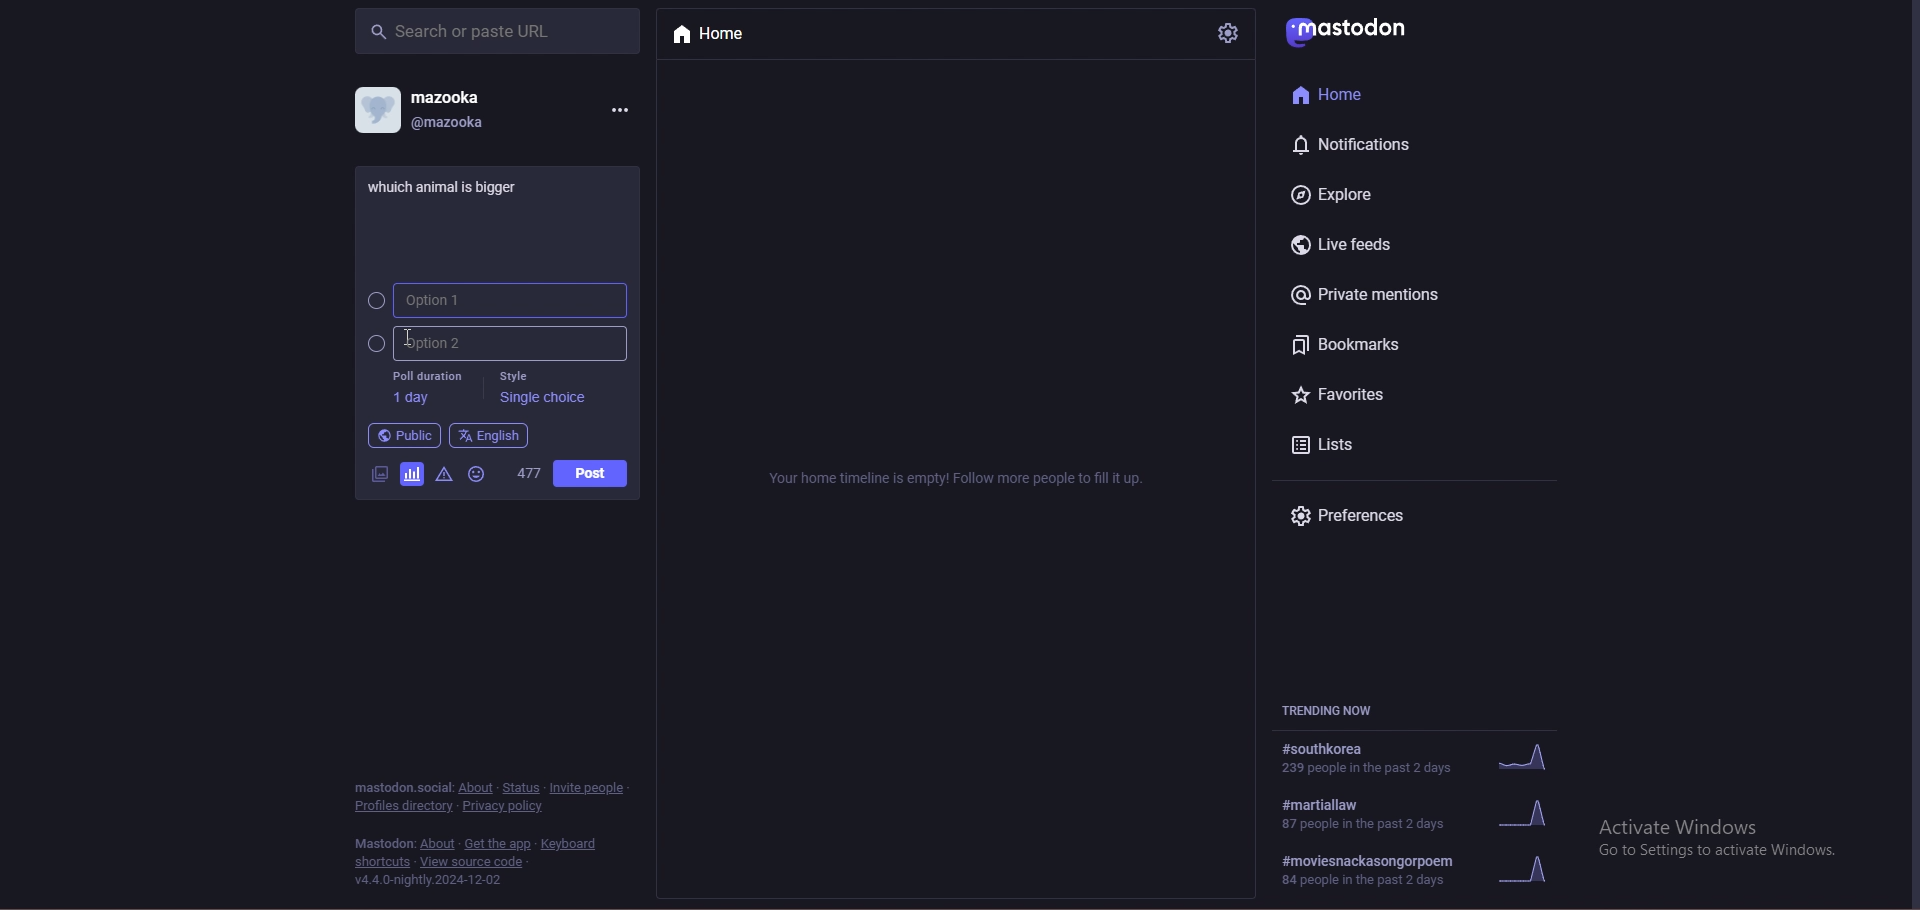 The image size is (1920, 910). I want to click on View source code, so click(478, 862).